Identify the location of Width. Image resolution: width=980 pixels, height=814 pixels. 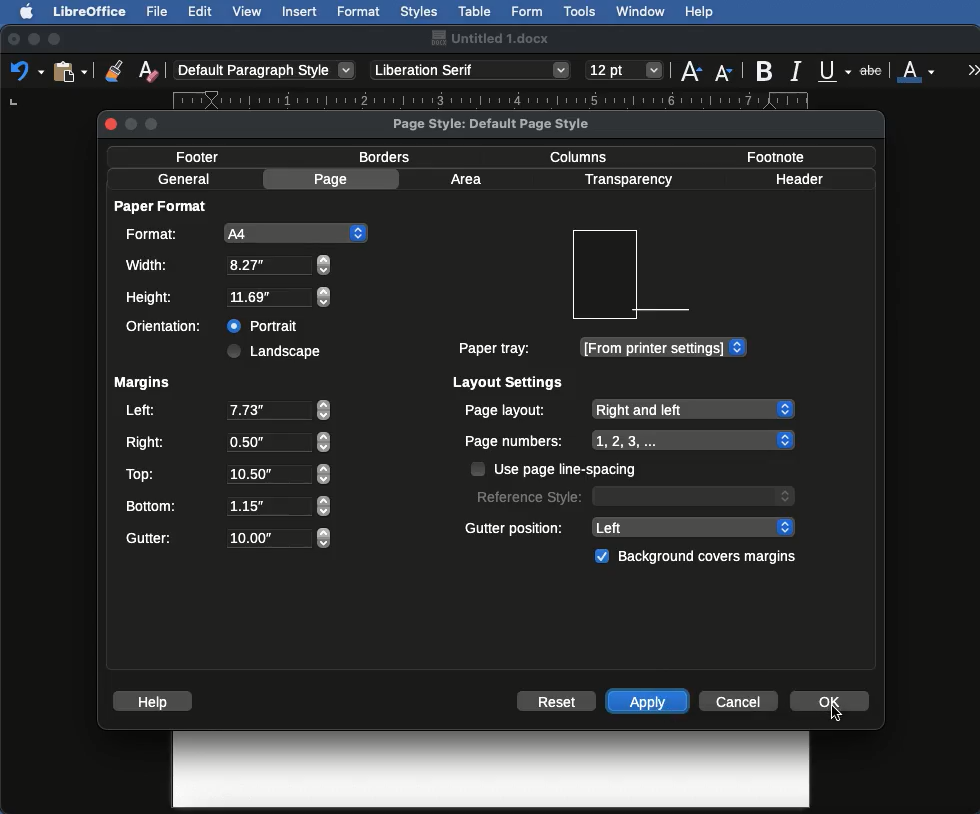
(227, 265).